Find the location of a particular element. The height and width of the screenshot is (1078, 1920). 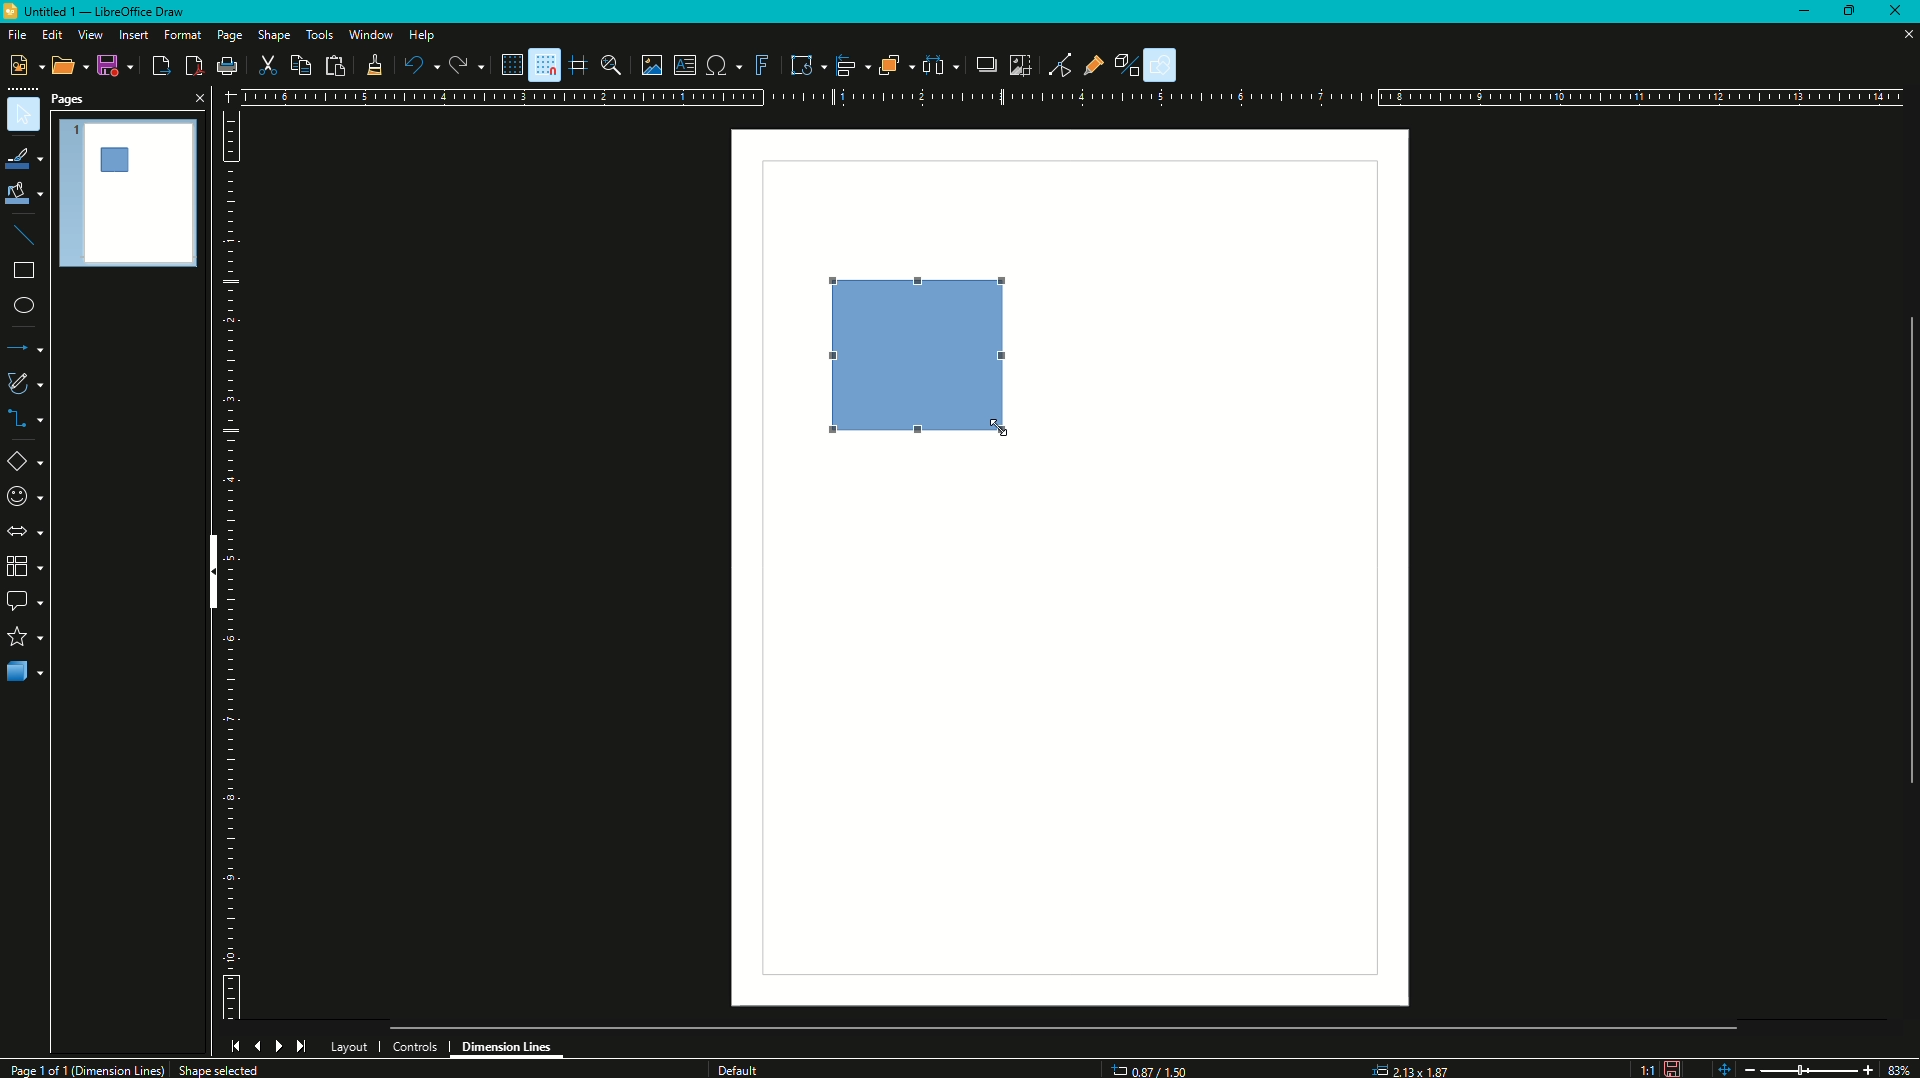

Cursor is located at coordinates (1002, 425).